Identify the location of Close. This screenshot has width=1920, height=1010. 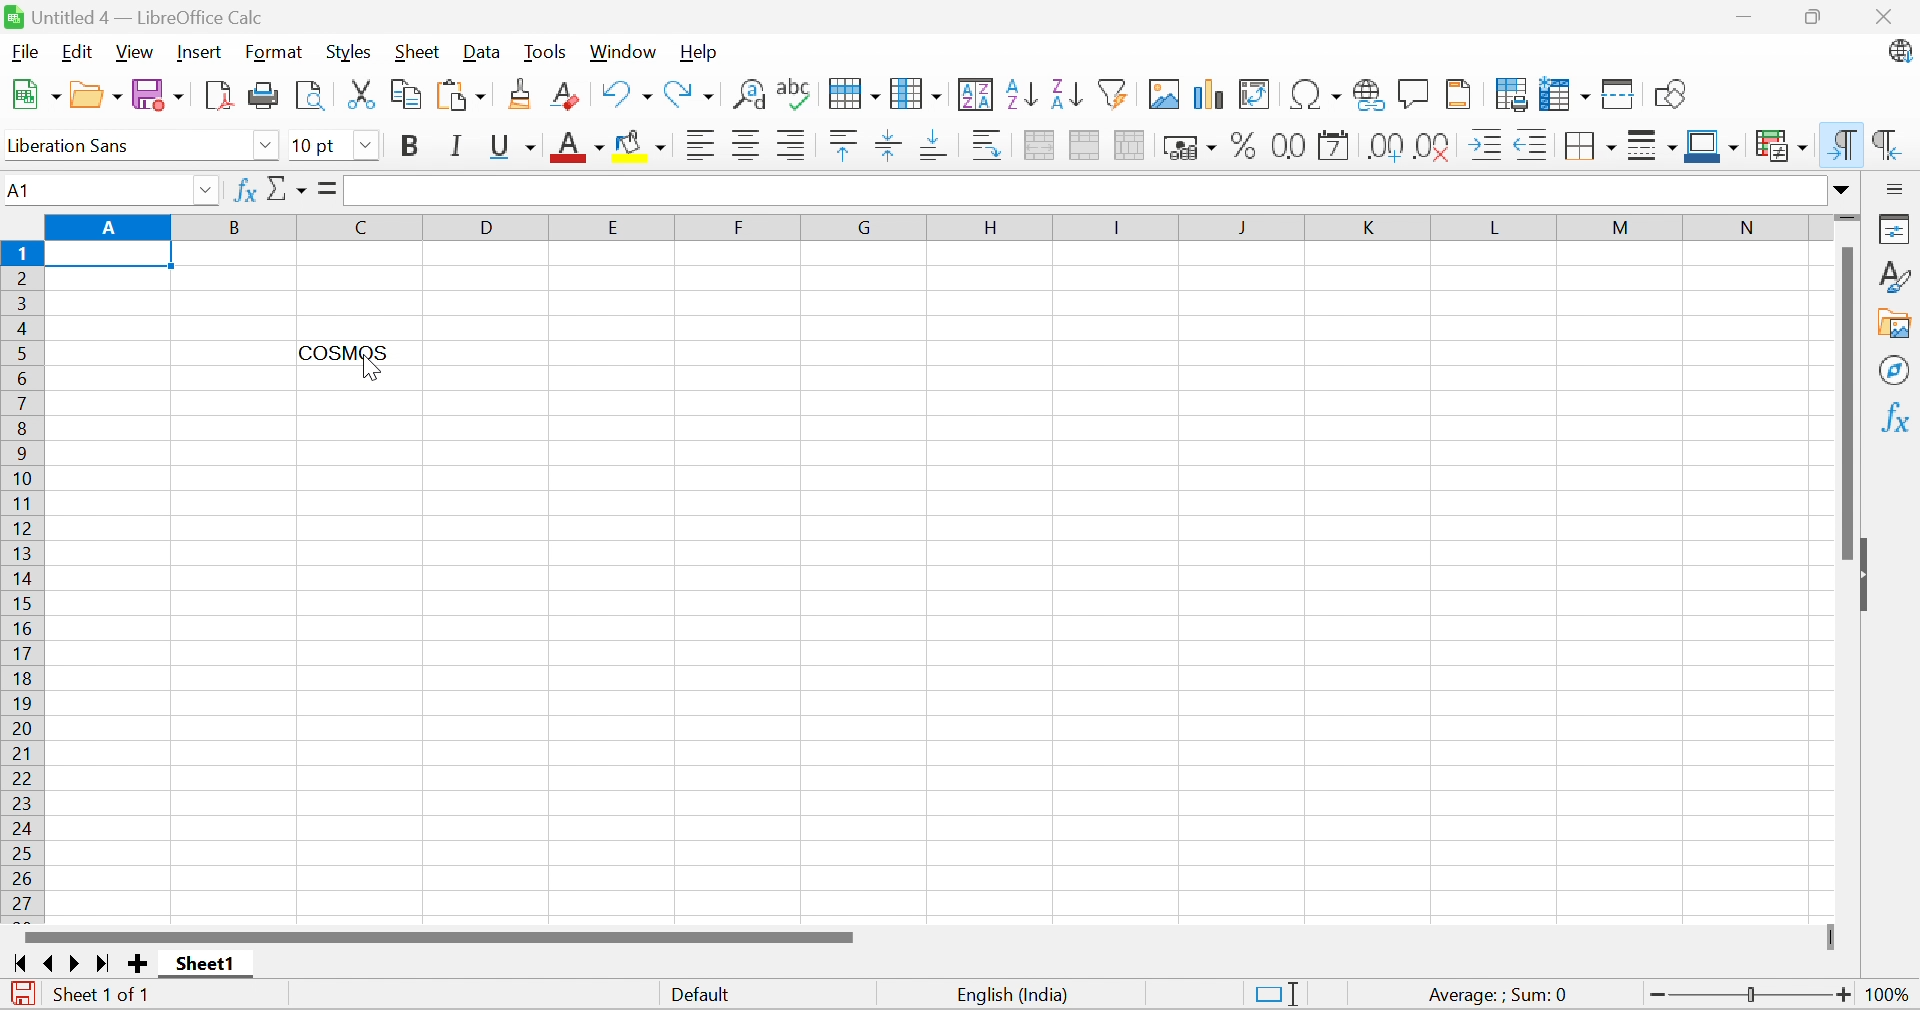
(1887, 18).